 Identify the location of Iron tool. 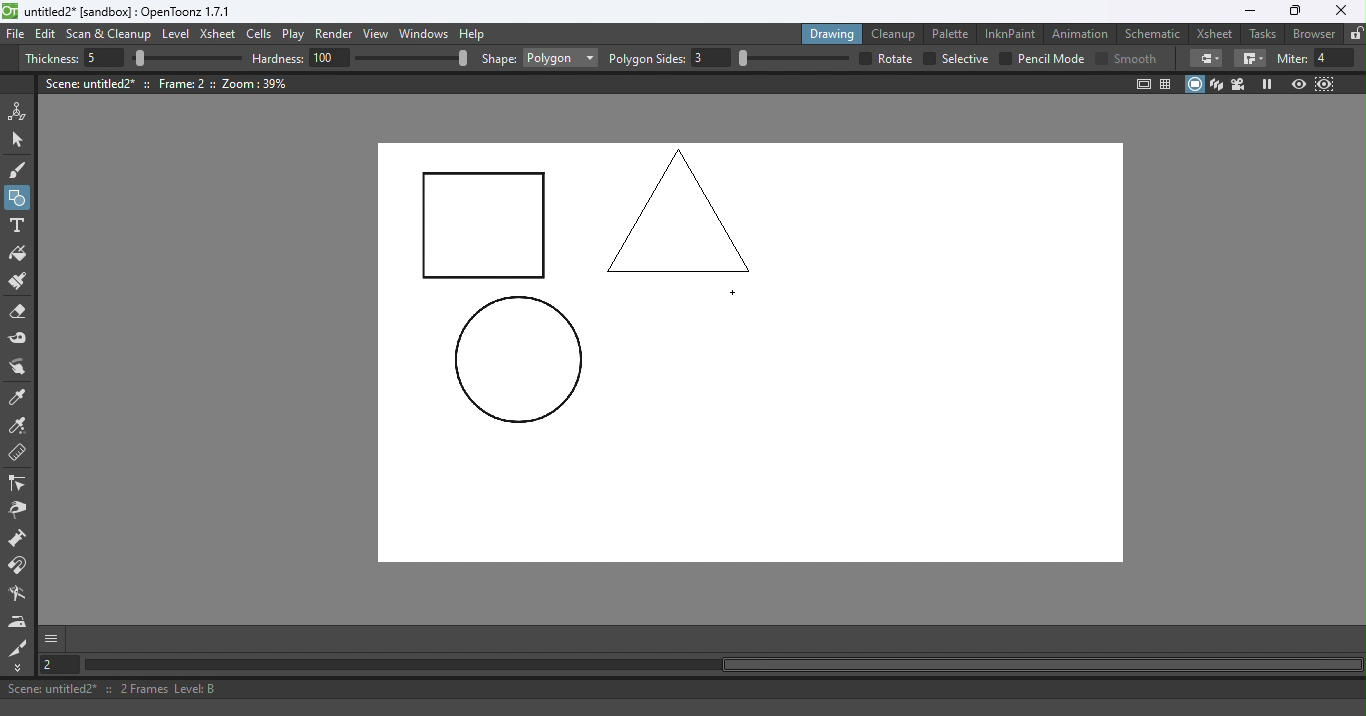
(20, 621).